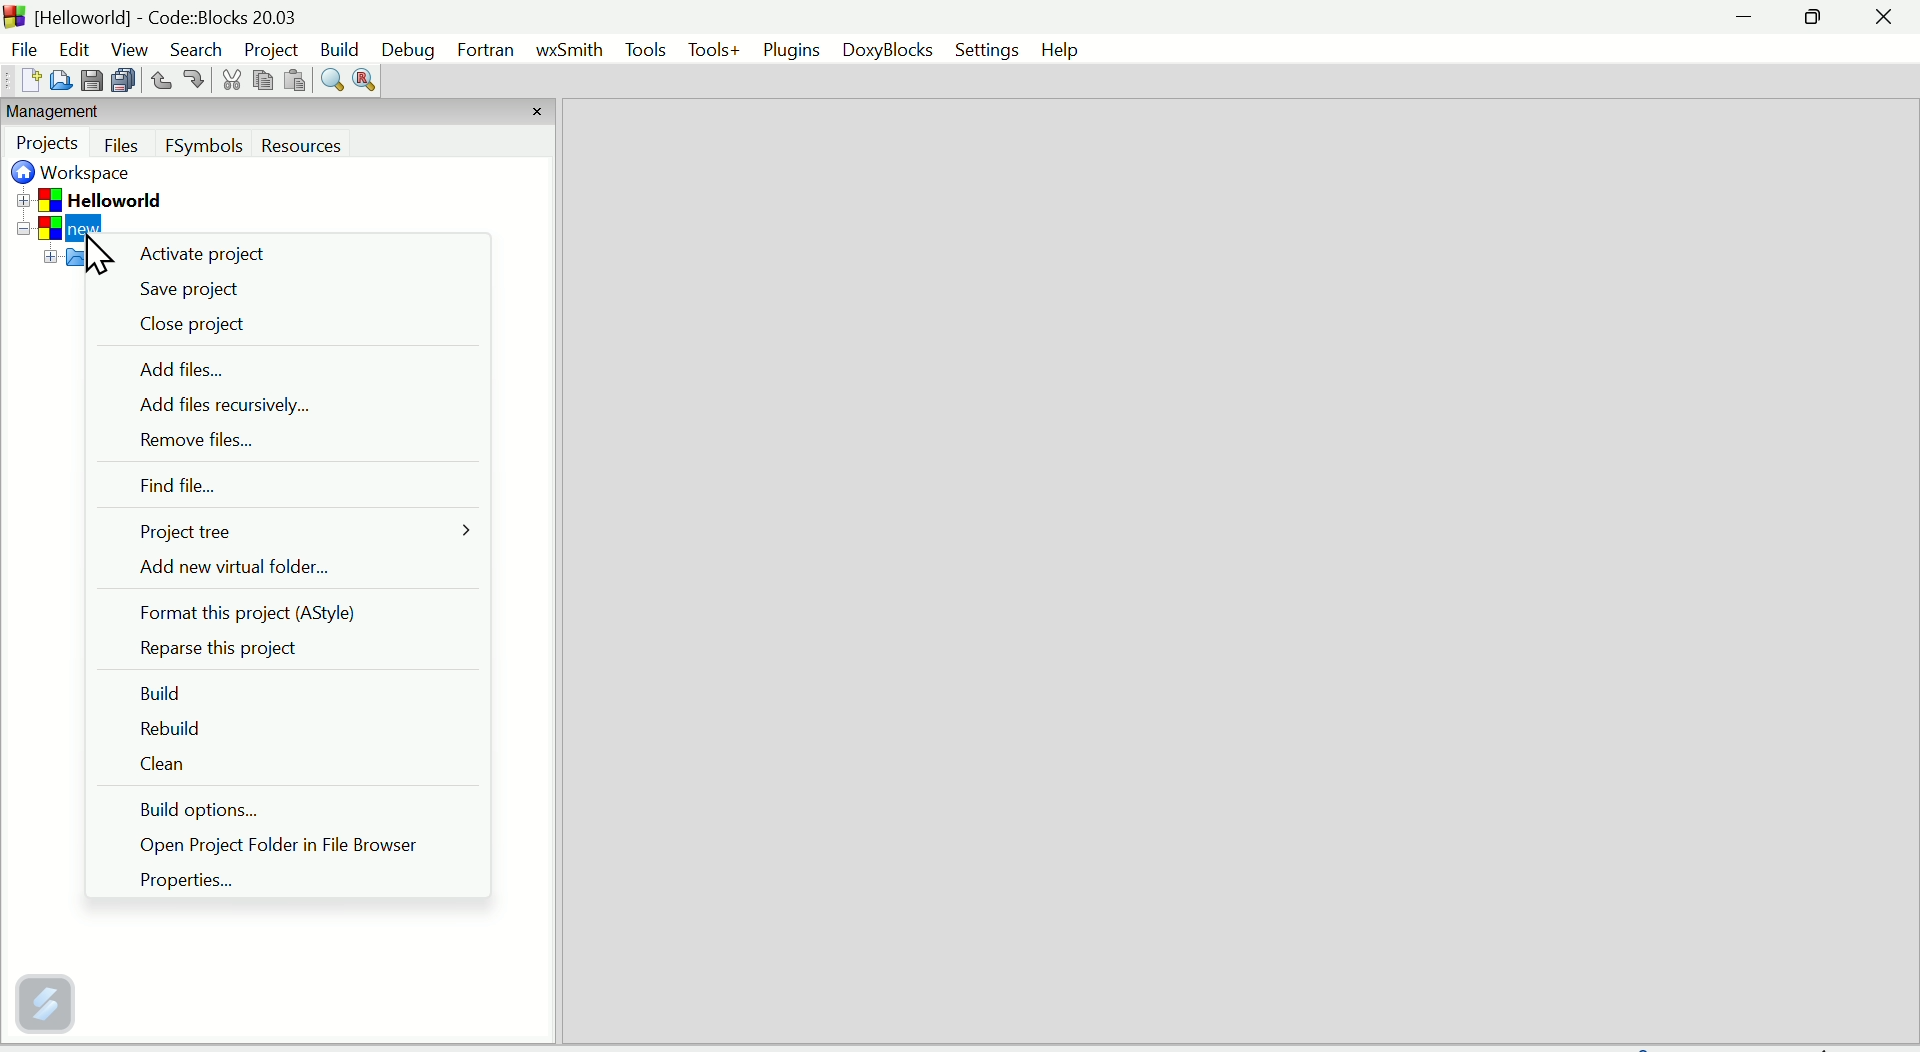 This screenshot has height=1052, width=1920. What do you see at coordinates (1816, 18) in the screenshot?
I see `Maximise` at bounding box center [1816, 18].